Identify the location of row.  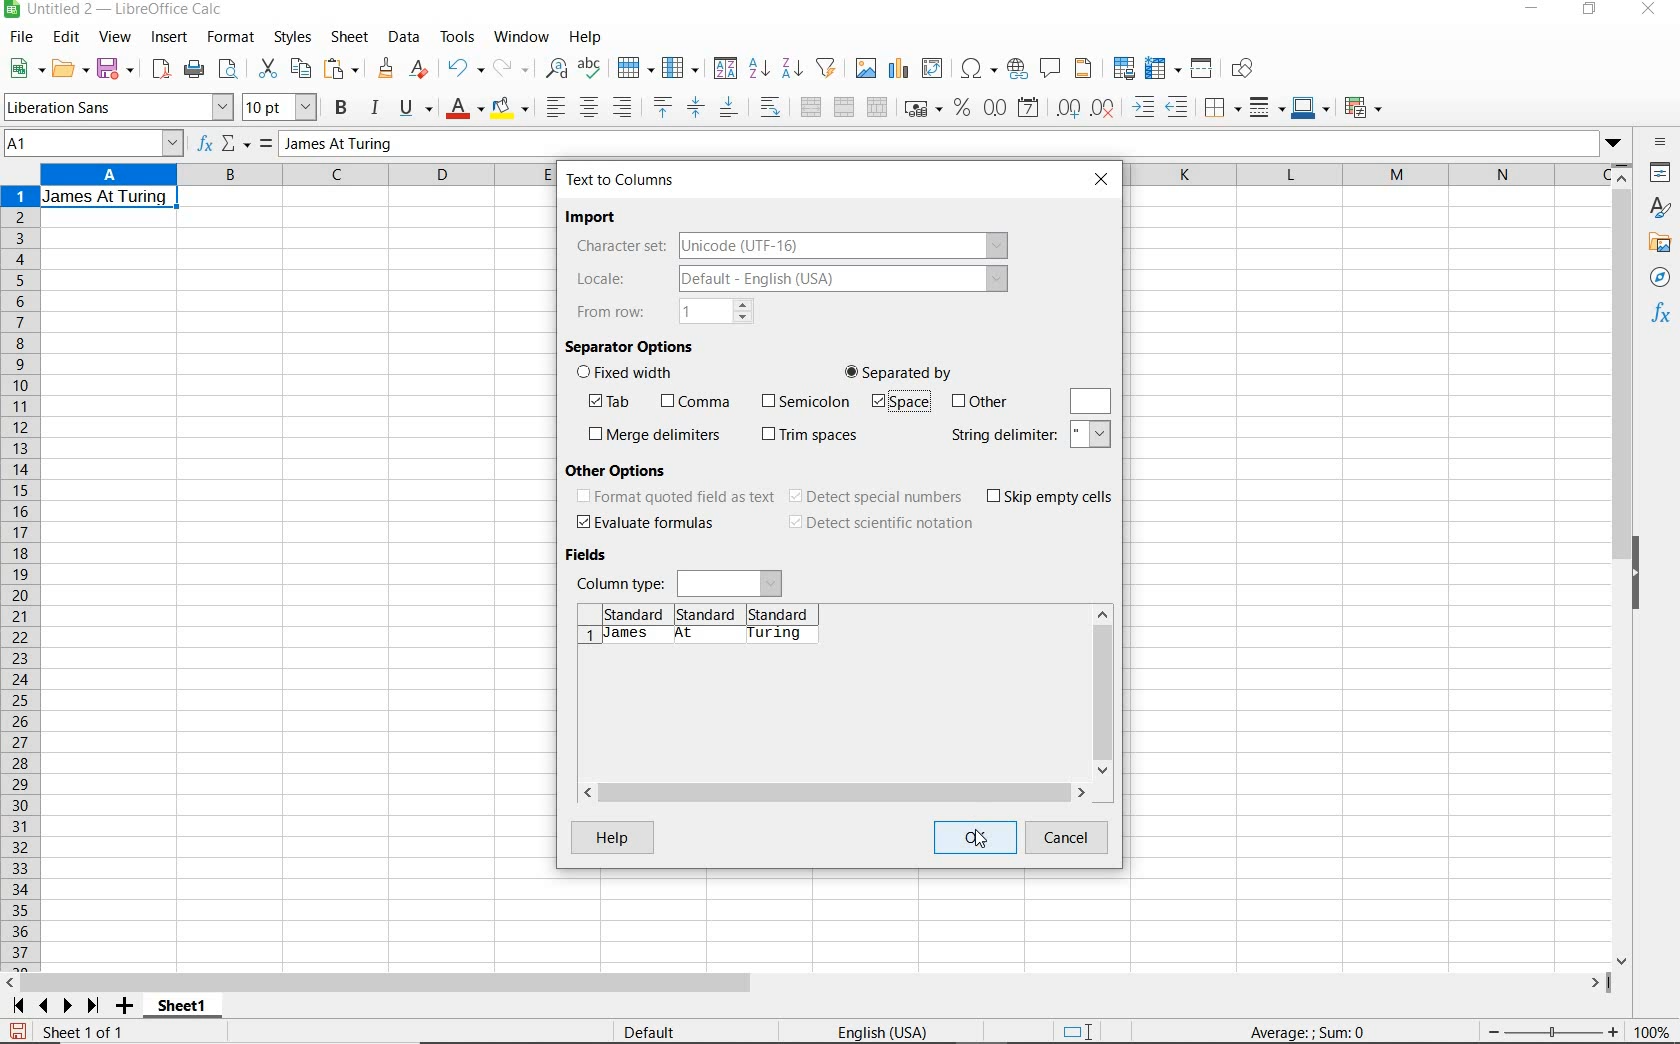
(636, 67).